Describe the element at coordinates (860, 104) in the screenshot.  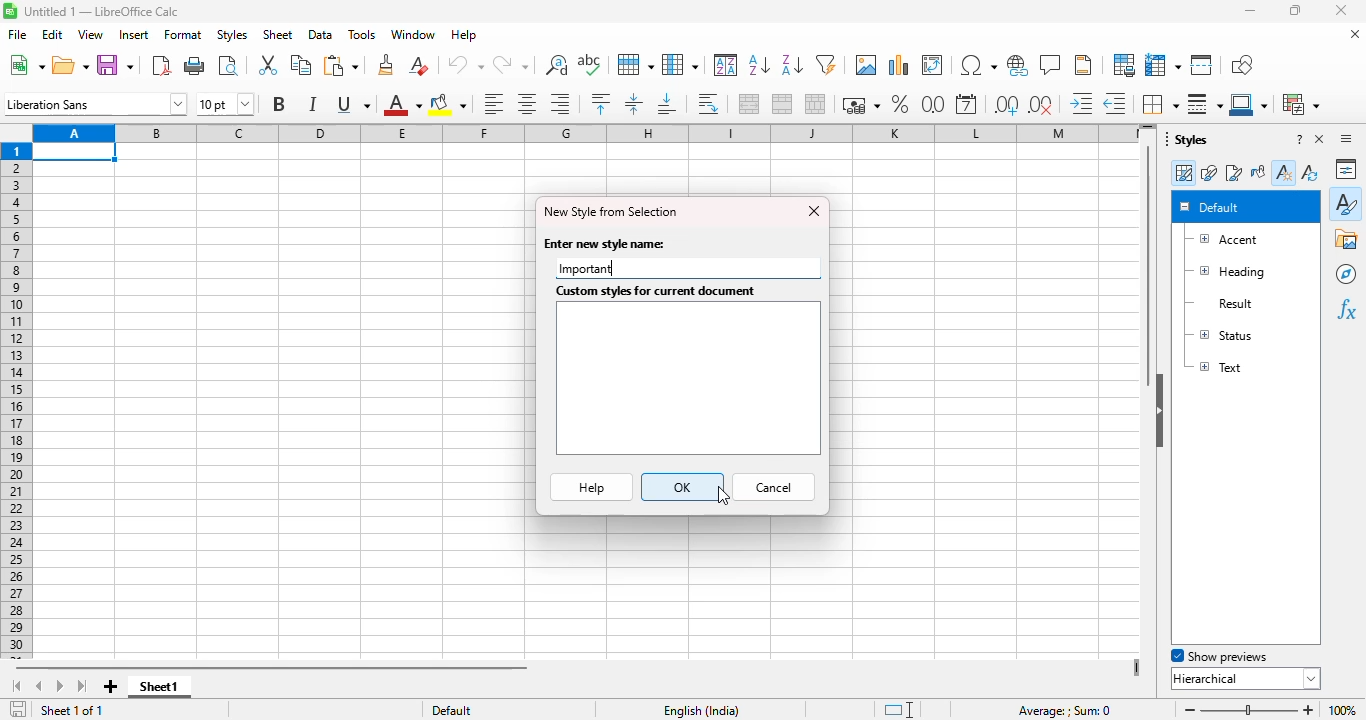
I see `format as currency` at that location.